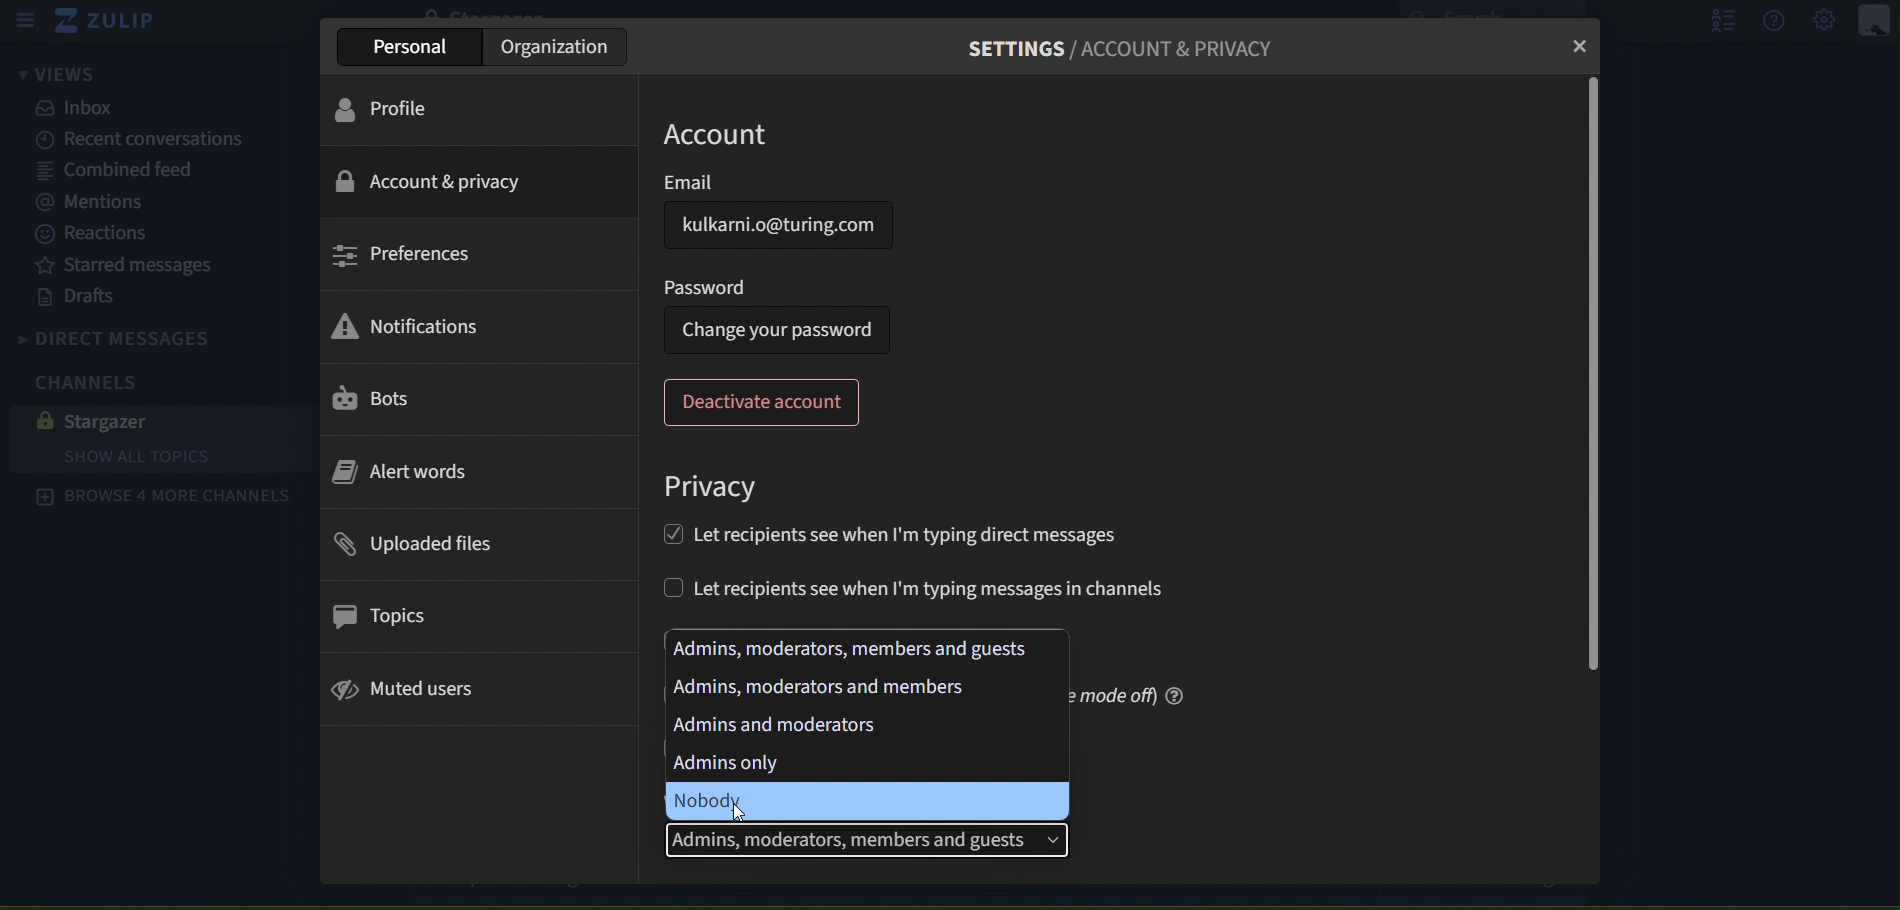 The height and width of the screenshot is (910, 1900). What do you see at coordinates (416, 46) in the screenshot?
I see `personal` at bounding box center [416, 46].